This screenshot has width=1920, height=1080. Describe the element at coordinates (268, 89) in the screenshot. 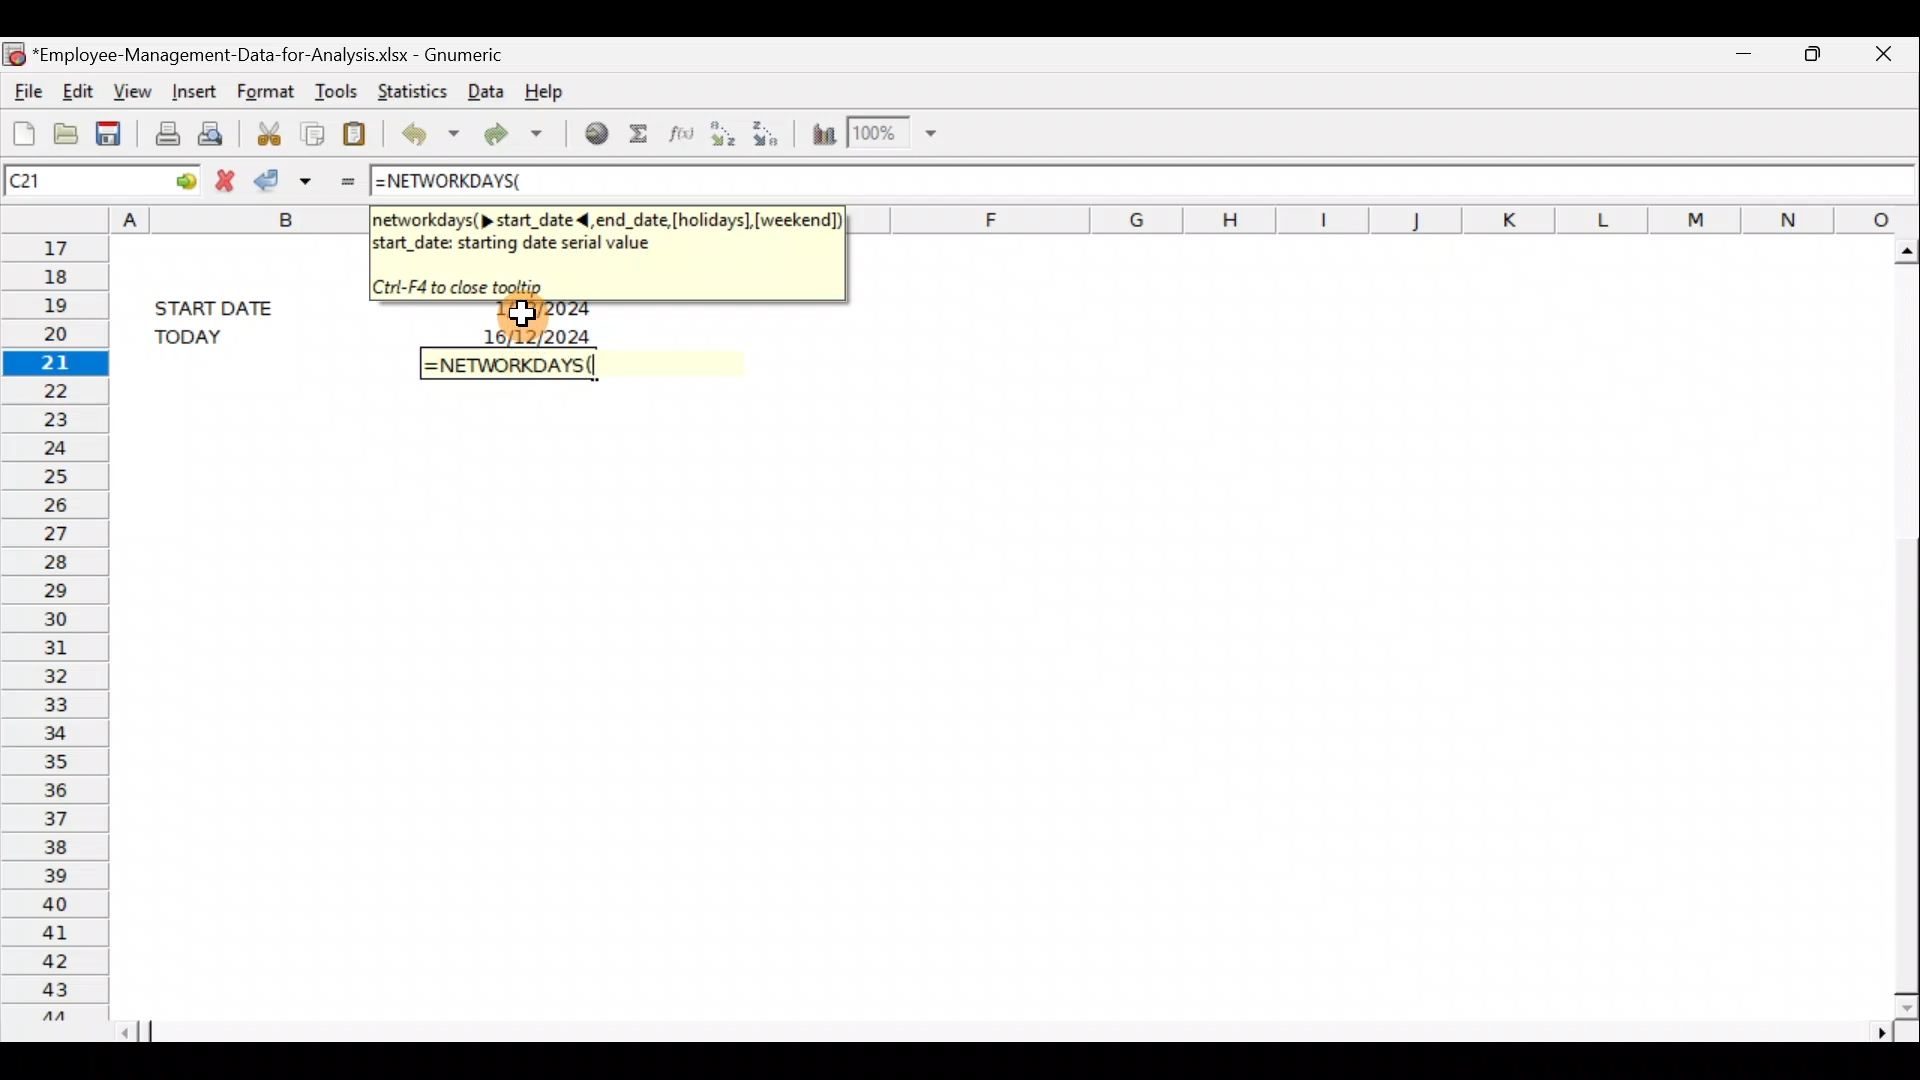

I see `Format` at that location.